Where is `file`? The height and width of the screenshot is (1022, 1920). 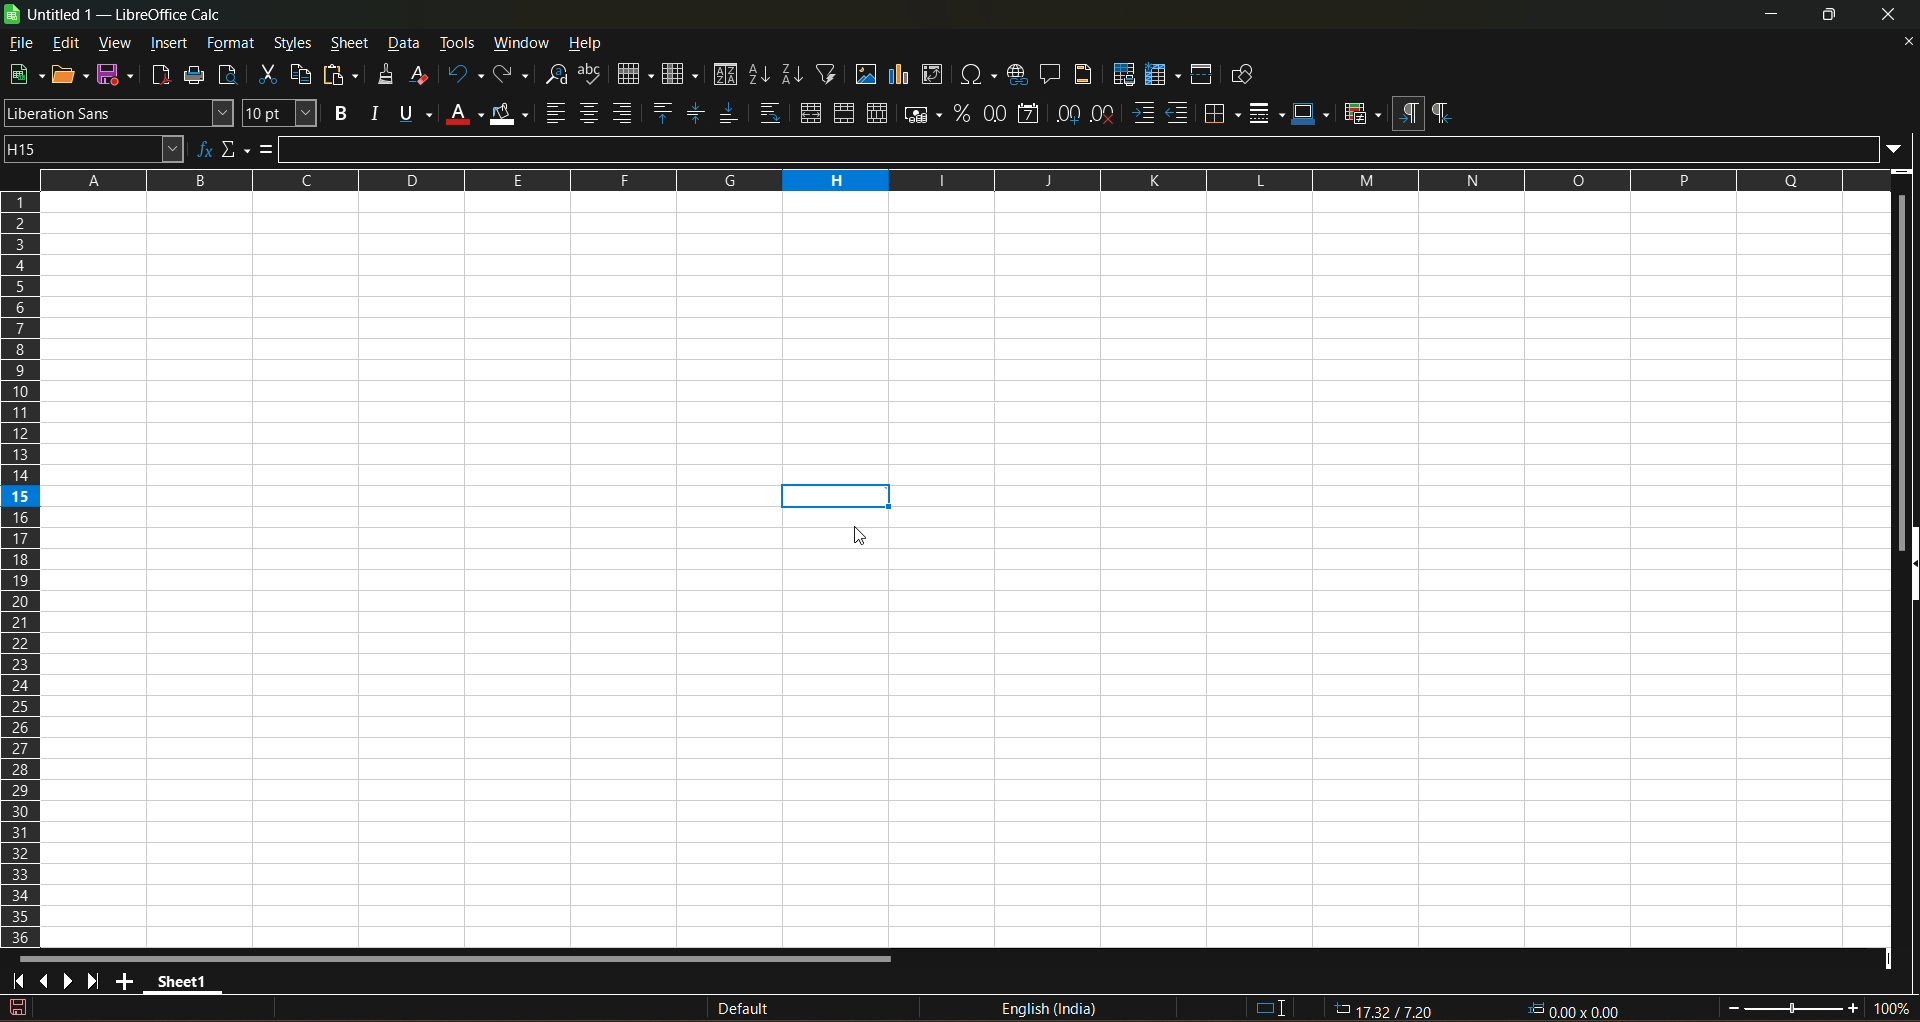
file is located at coordinates (21, 44).